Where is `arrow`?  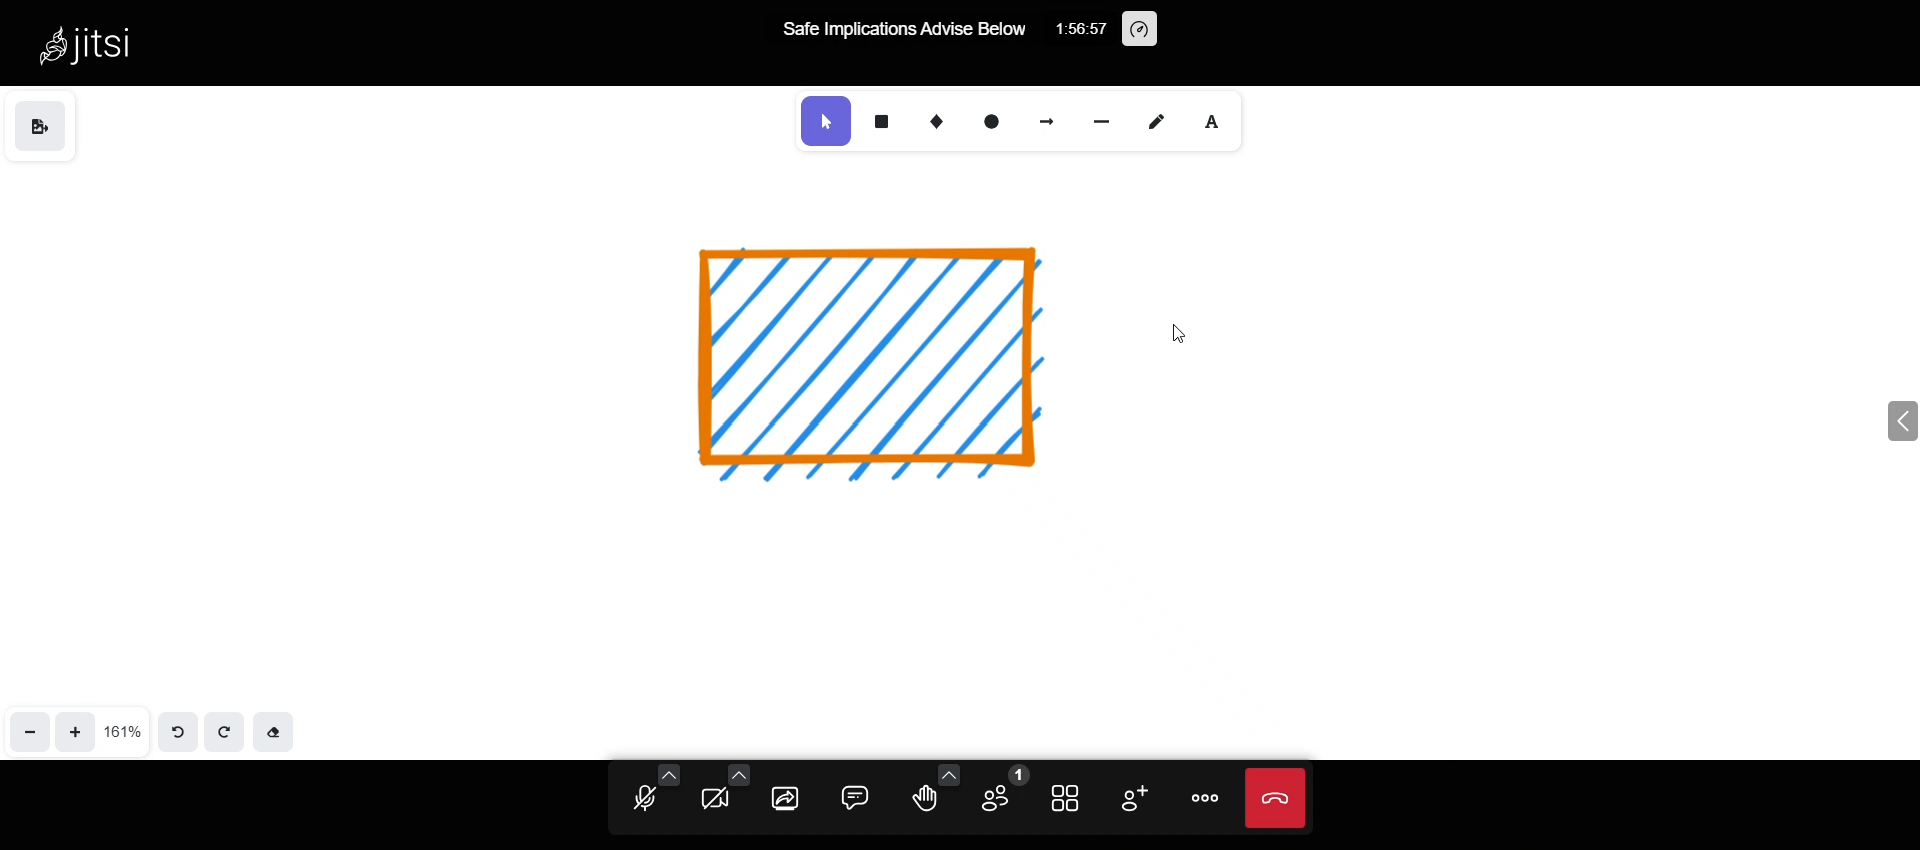 arrow is located at coordinates (1047, 120).